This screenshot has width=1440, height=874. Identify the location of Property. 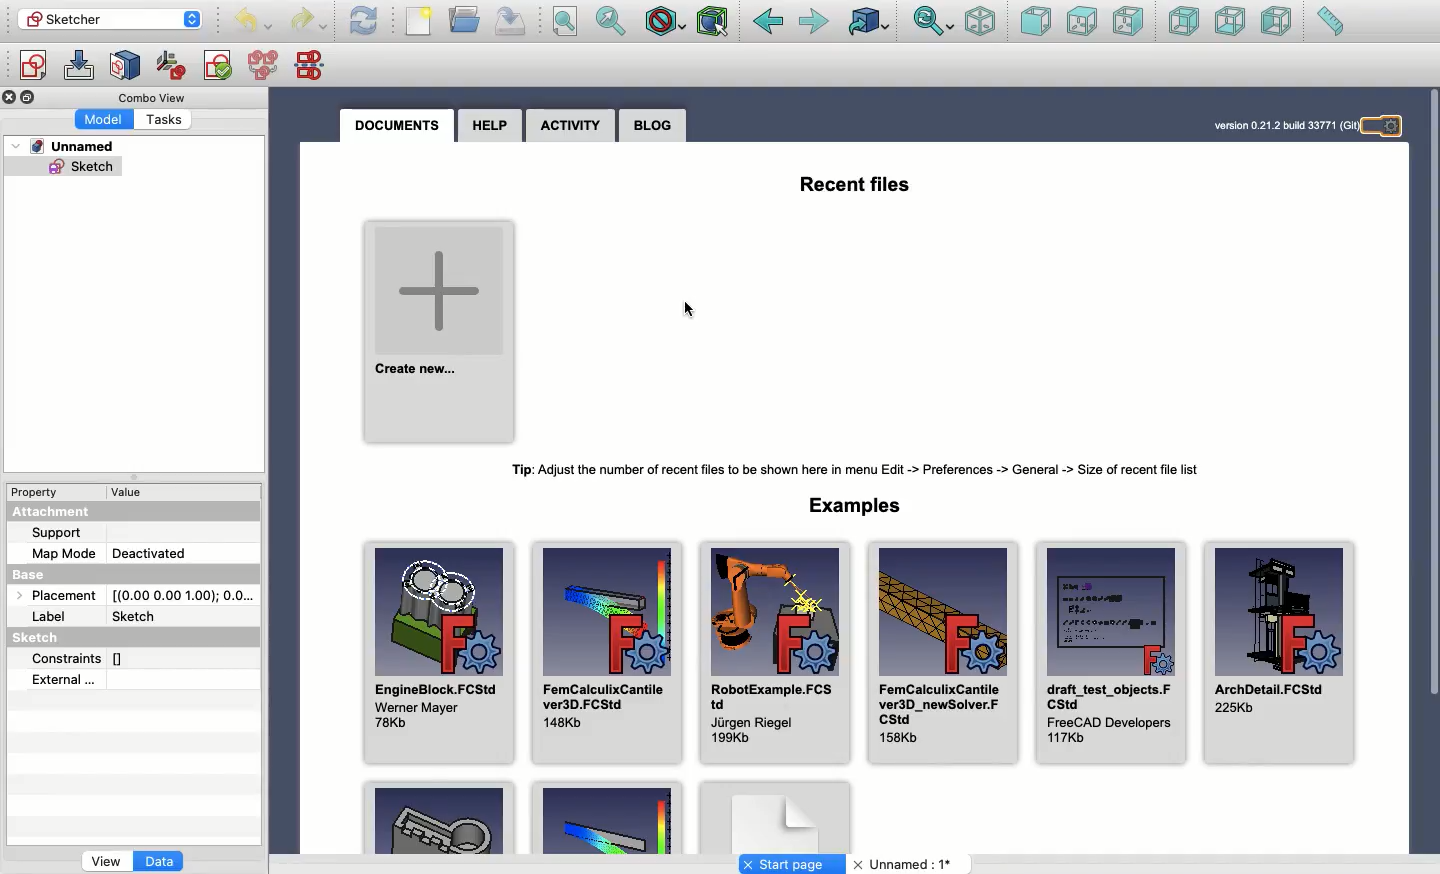
(40, 490).